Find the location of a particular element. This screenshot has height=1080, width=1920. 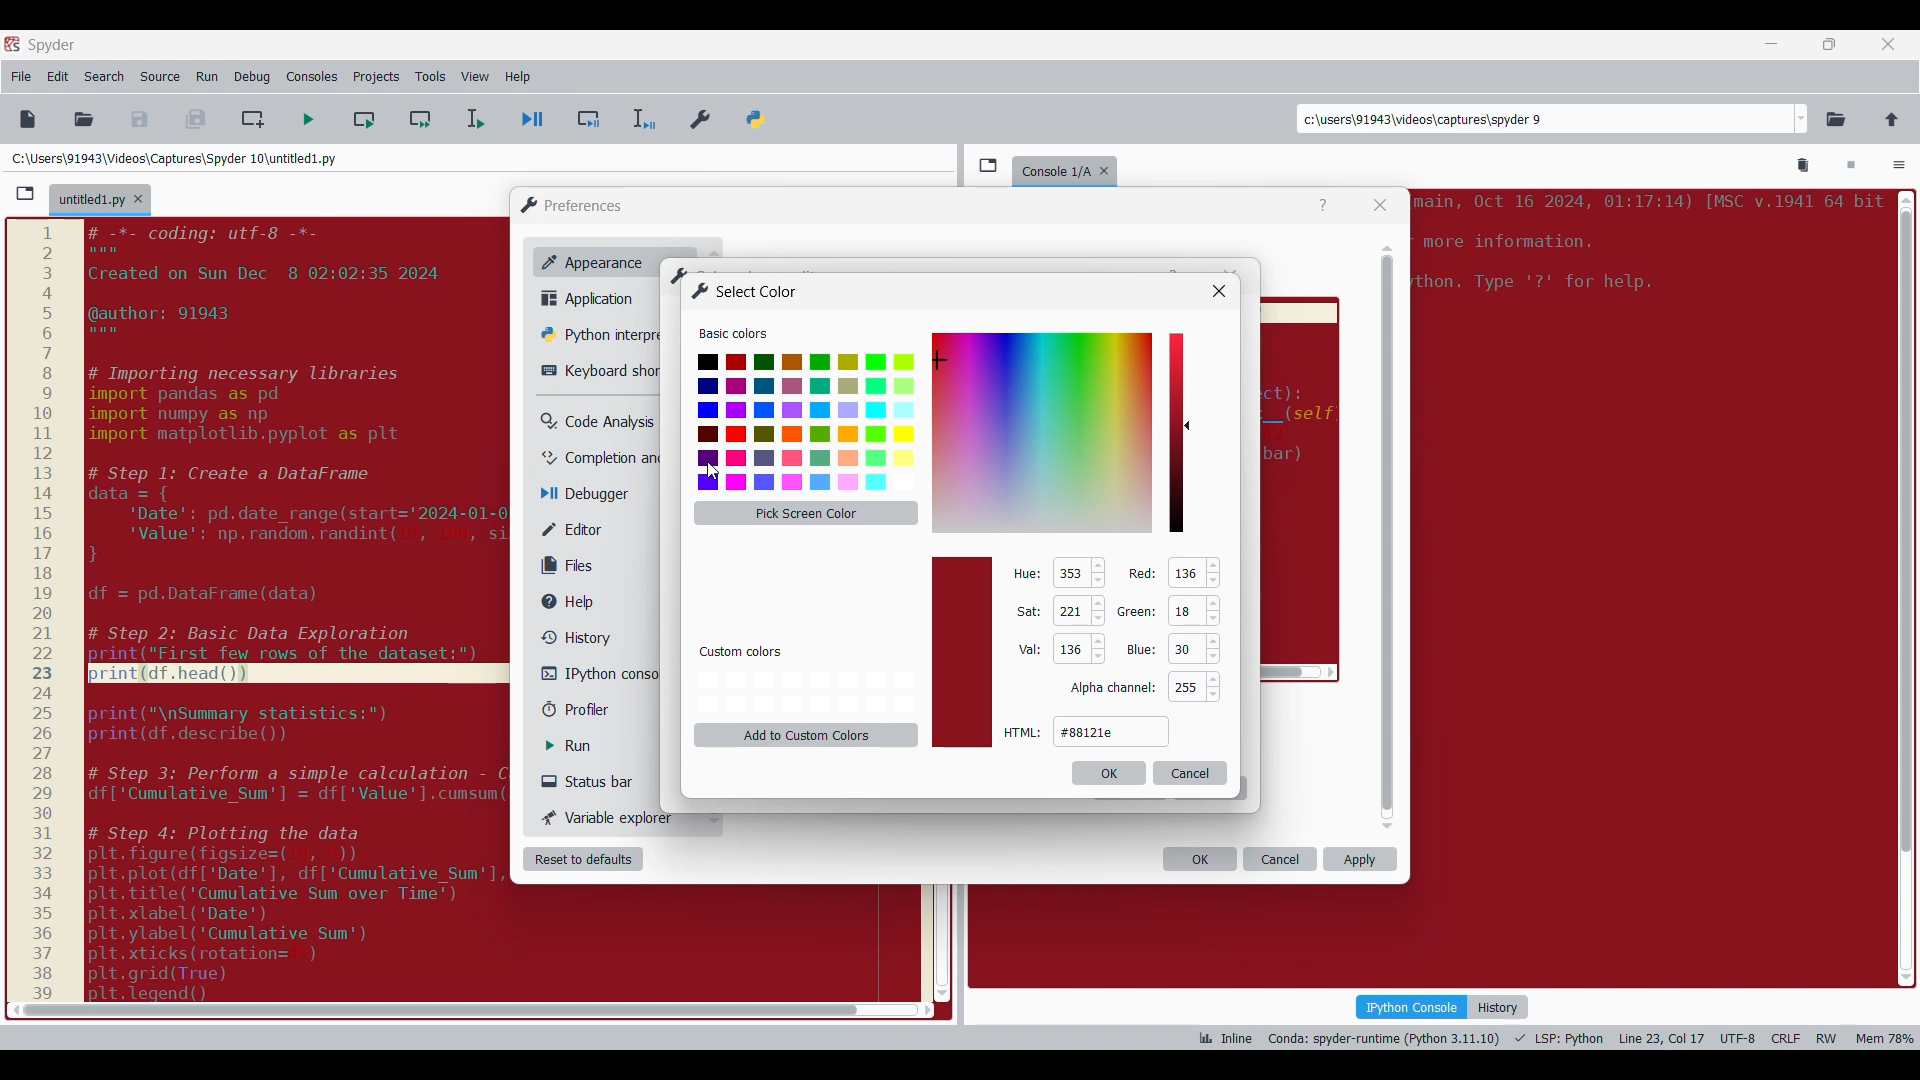

Projects menu is located at coordinates (376, 76).